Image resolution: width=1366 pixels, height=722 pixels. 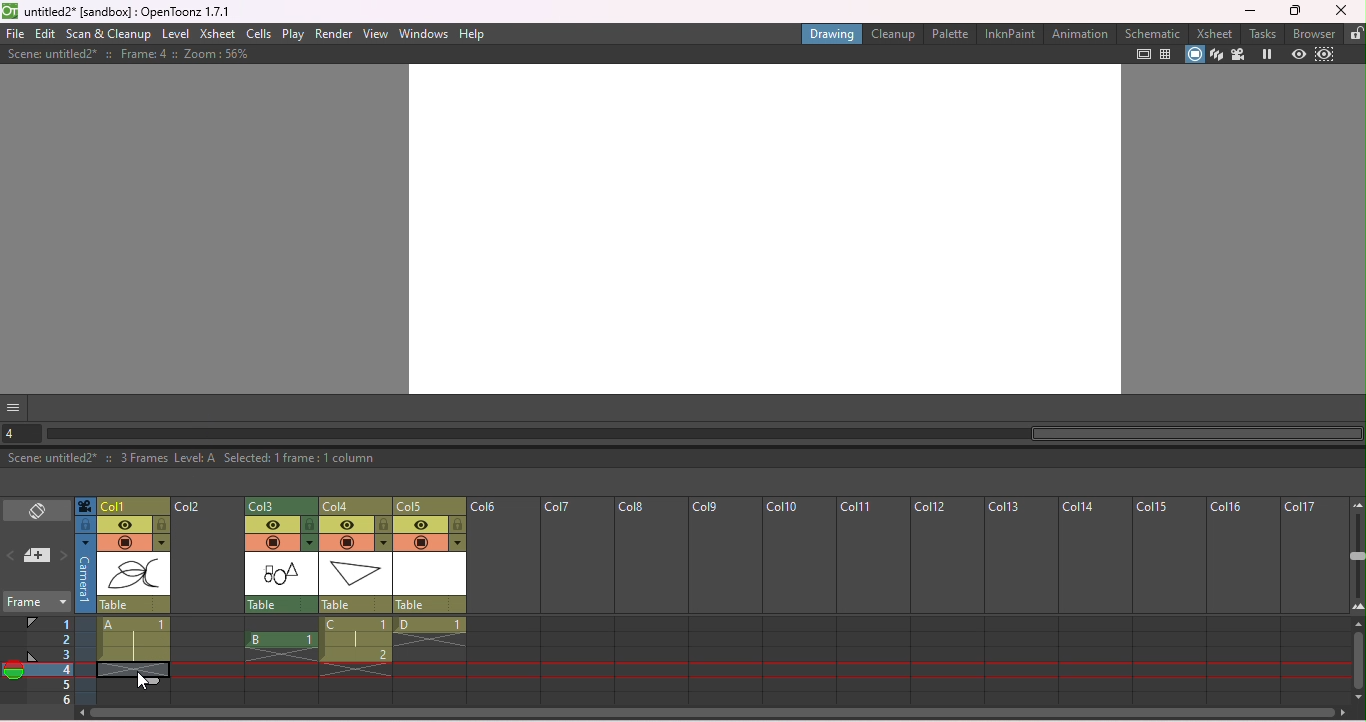 What do you see at coordinates (85, 506) in the screenshot?
I see `Click to select camera` at bounding box center [85, 506].